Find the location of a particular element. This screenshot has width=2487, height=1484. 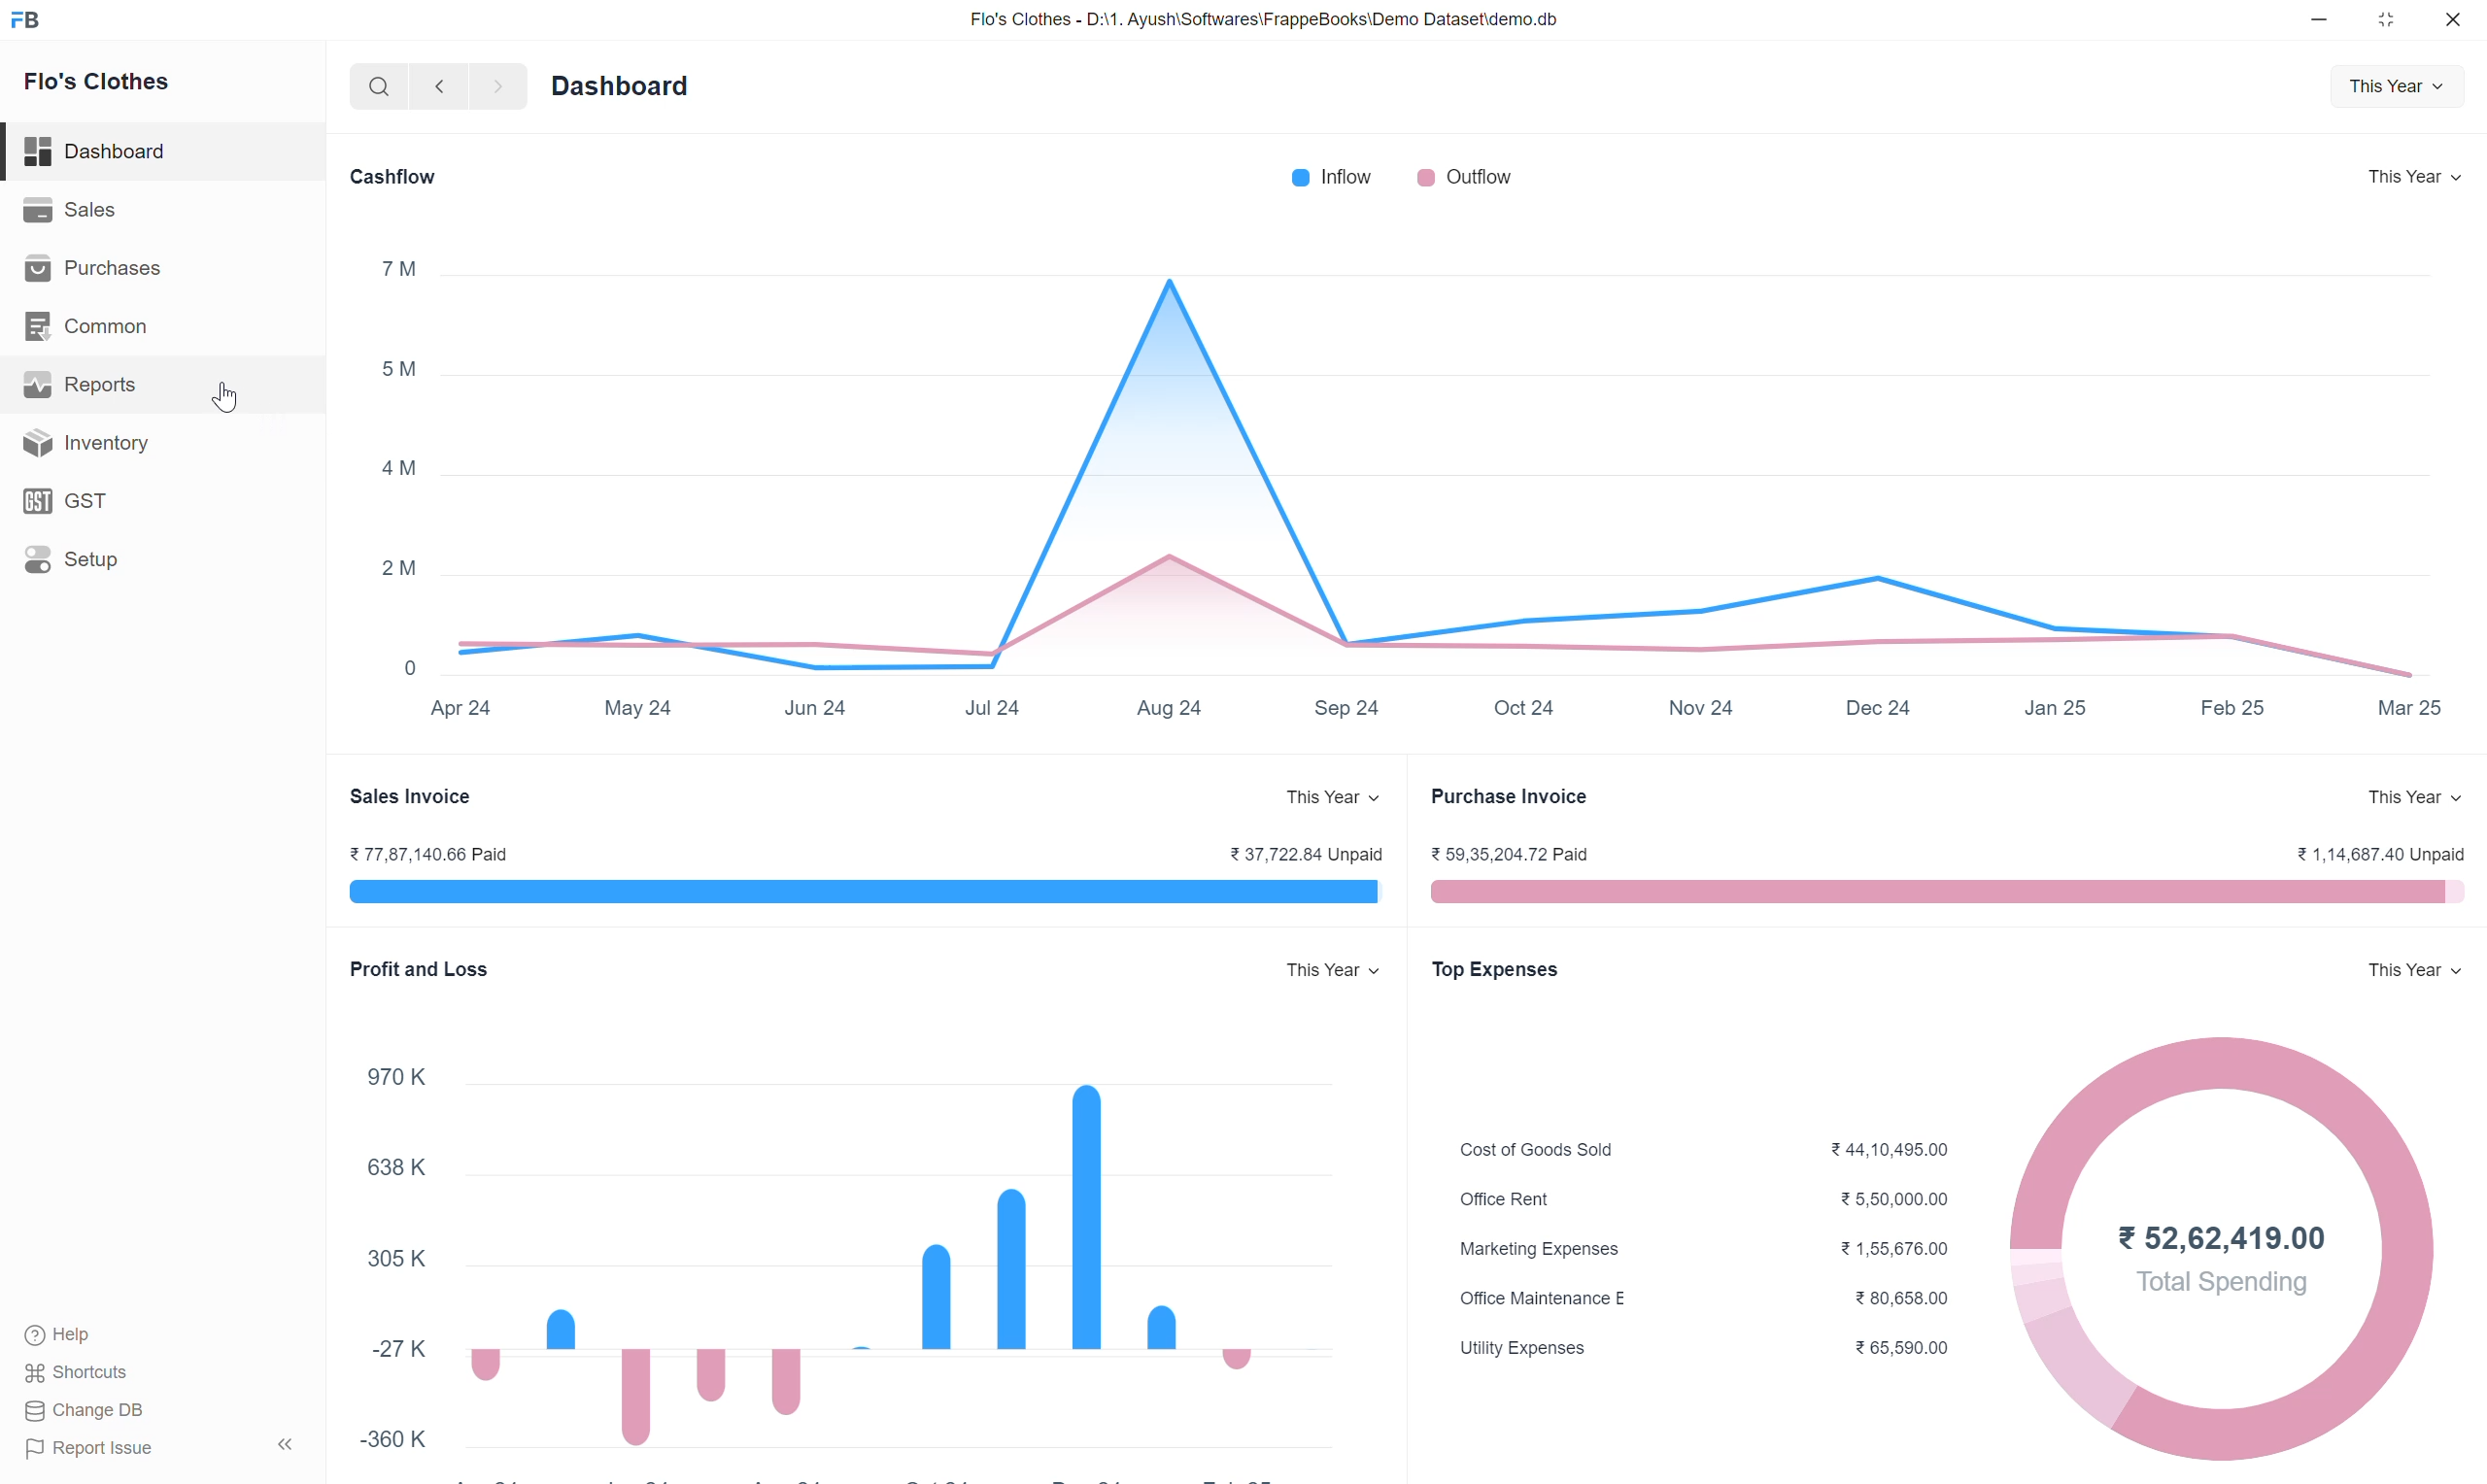

close is located at coordinates (2451, 19).